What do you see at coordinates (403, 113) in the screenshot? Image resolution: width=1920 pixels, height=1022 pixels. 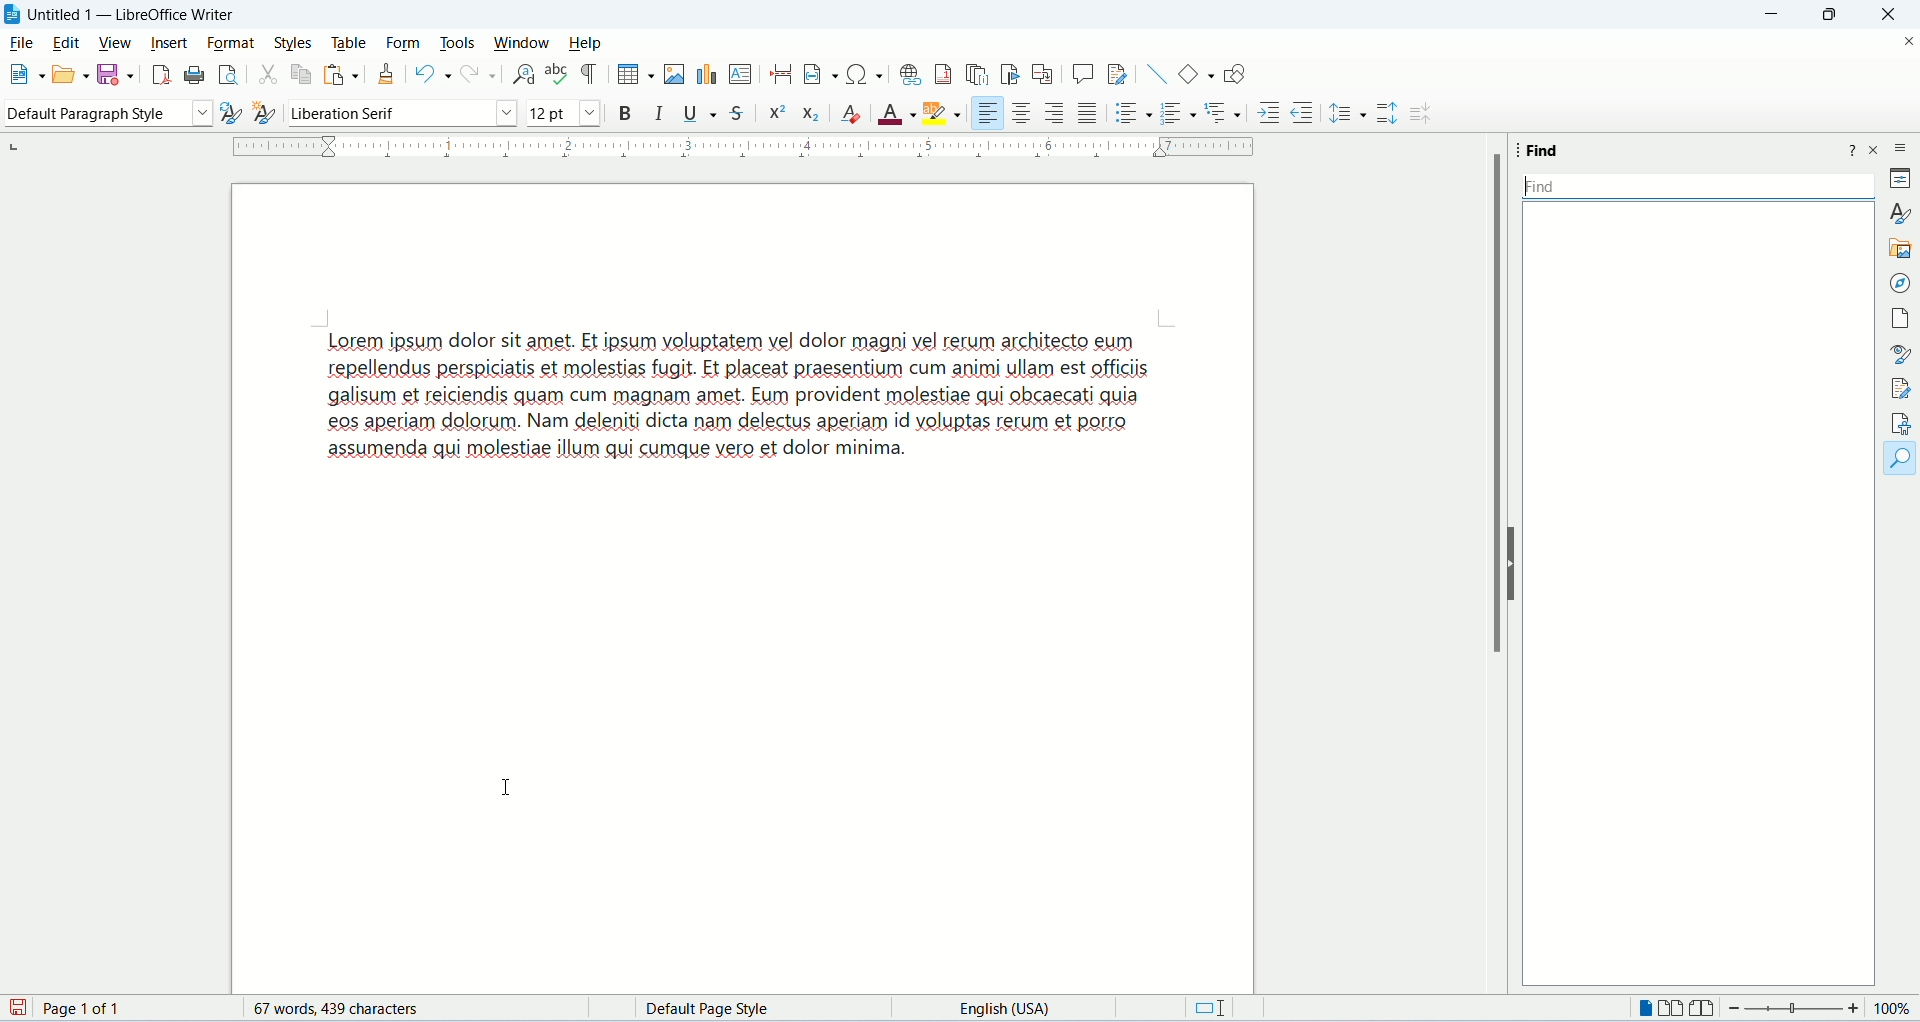 I see `font name` at bounding box center [403, 113].